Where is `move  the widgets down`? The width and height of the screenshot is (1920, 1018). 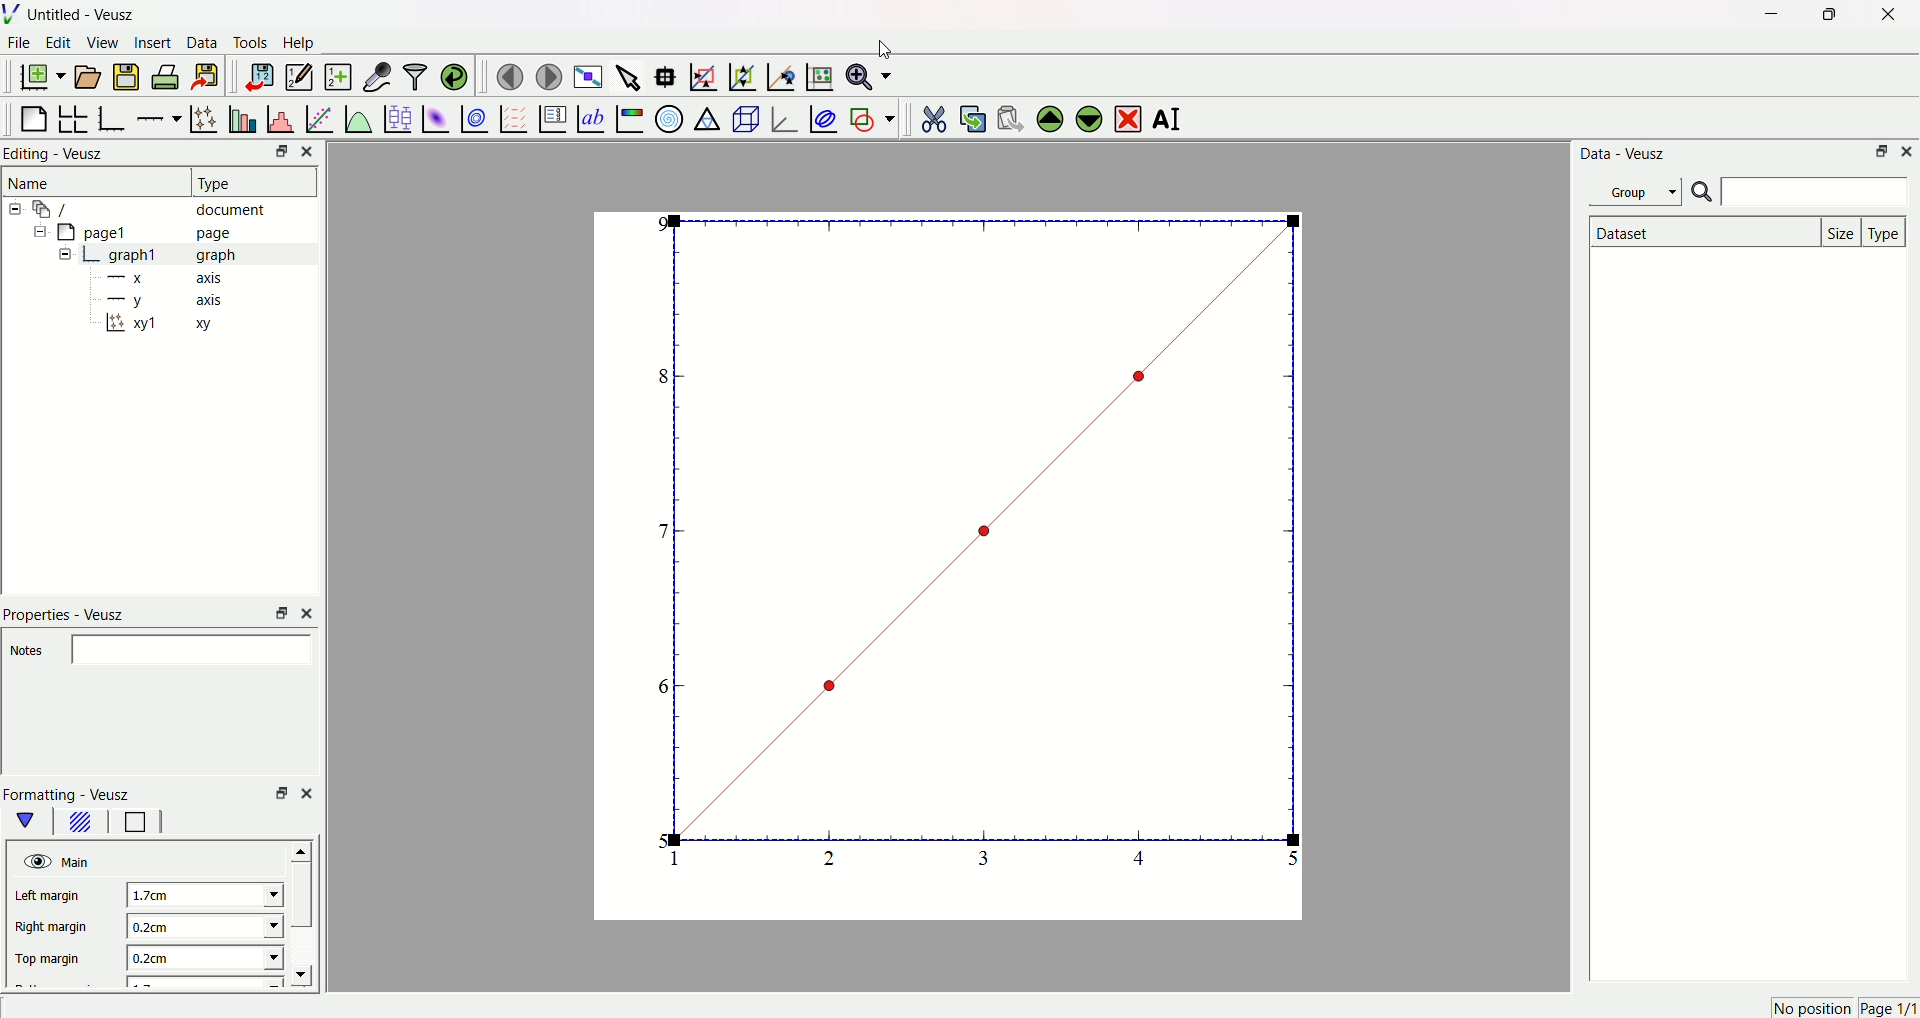 move  the widgets down is located at coordinates (1086, 118).